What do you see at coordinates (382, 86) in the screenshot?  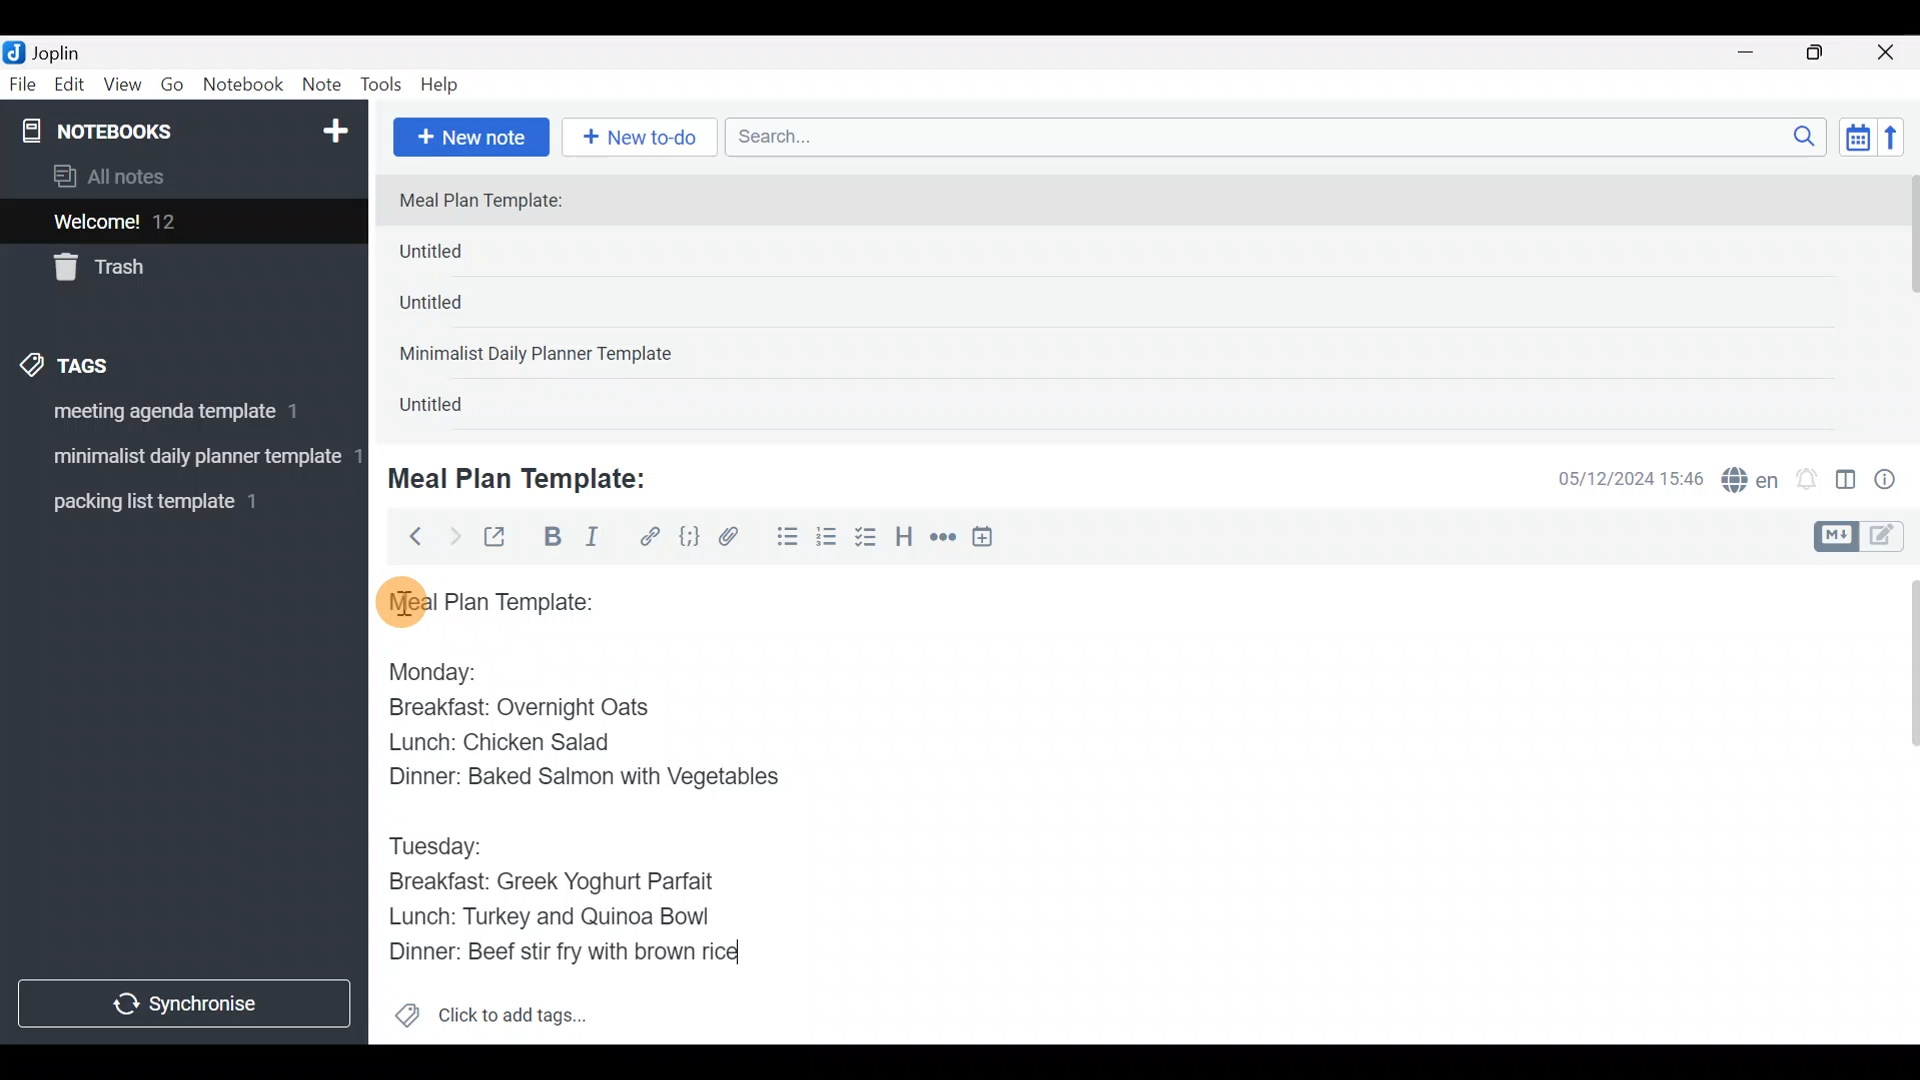 I see `Tools` at bounding box center [382, 86].